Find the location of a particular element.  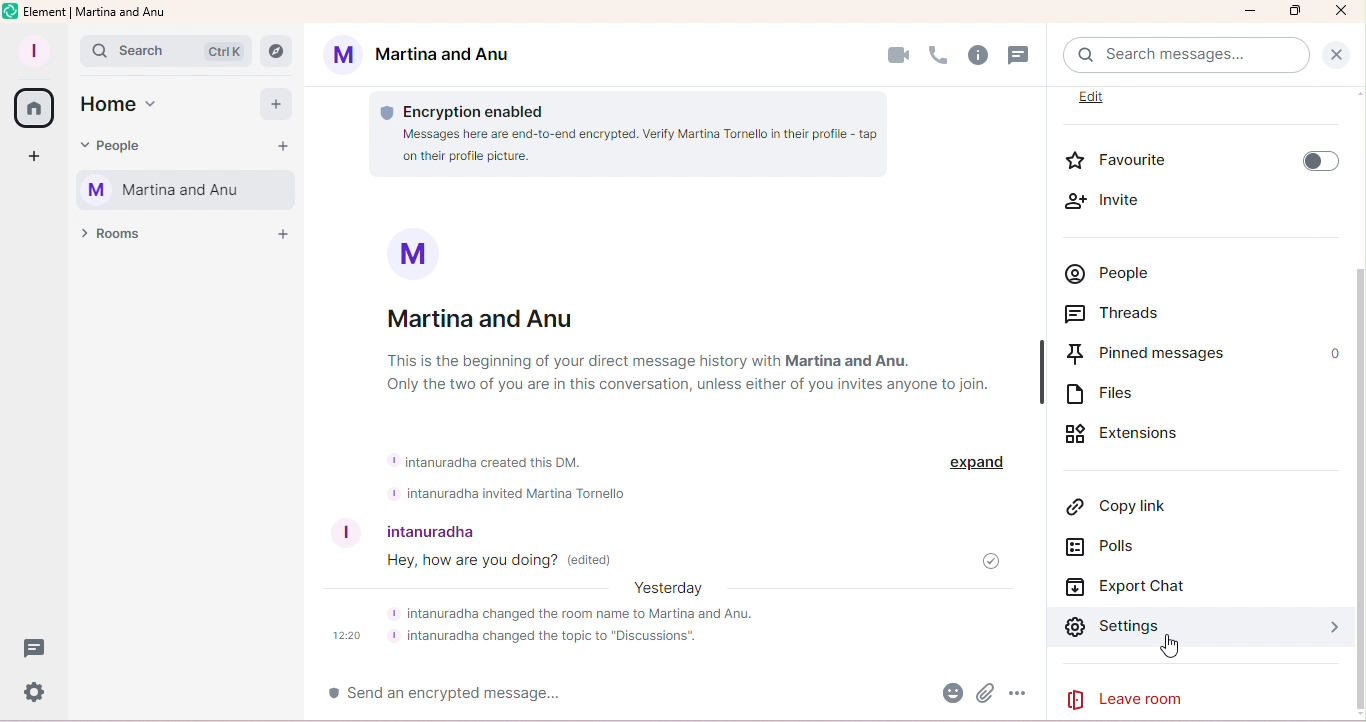

Martina and Anu is located at coordinates (182, 192).